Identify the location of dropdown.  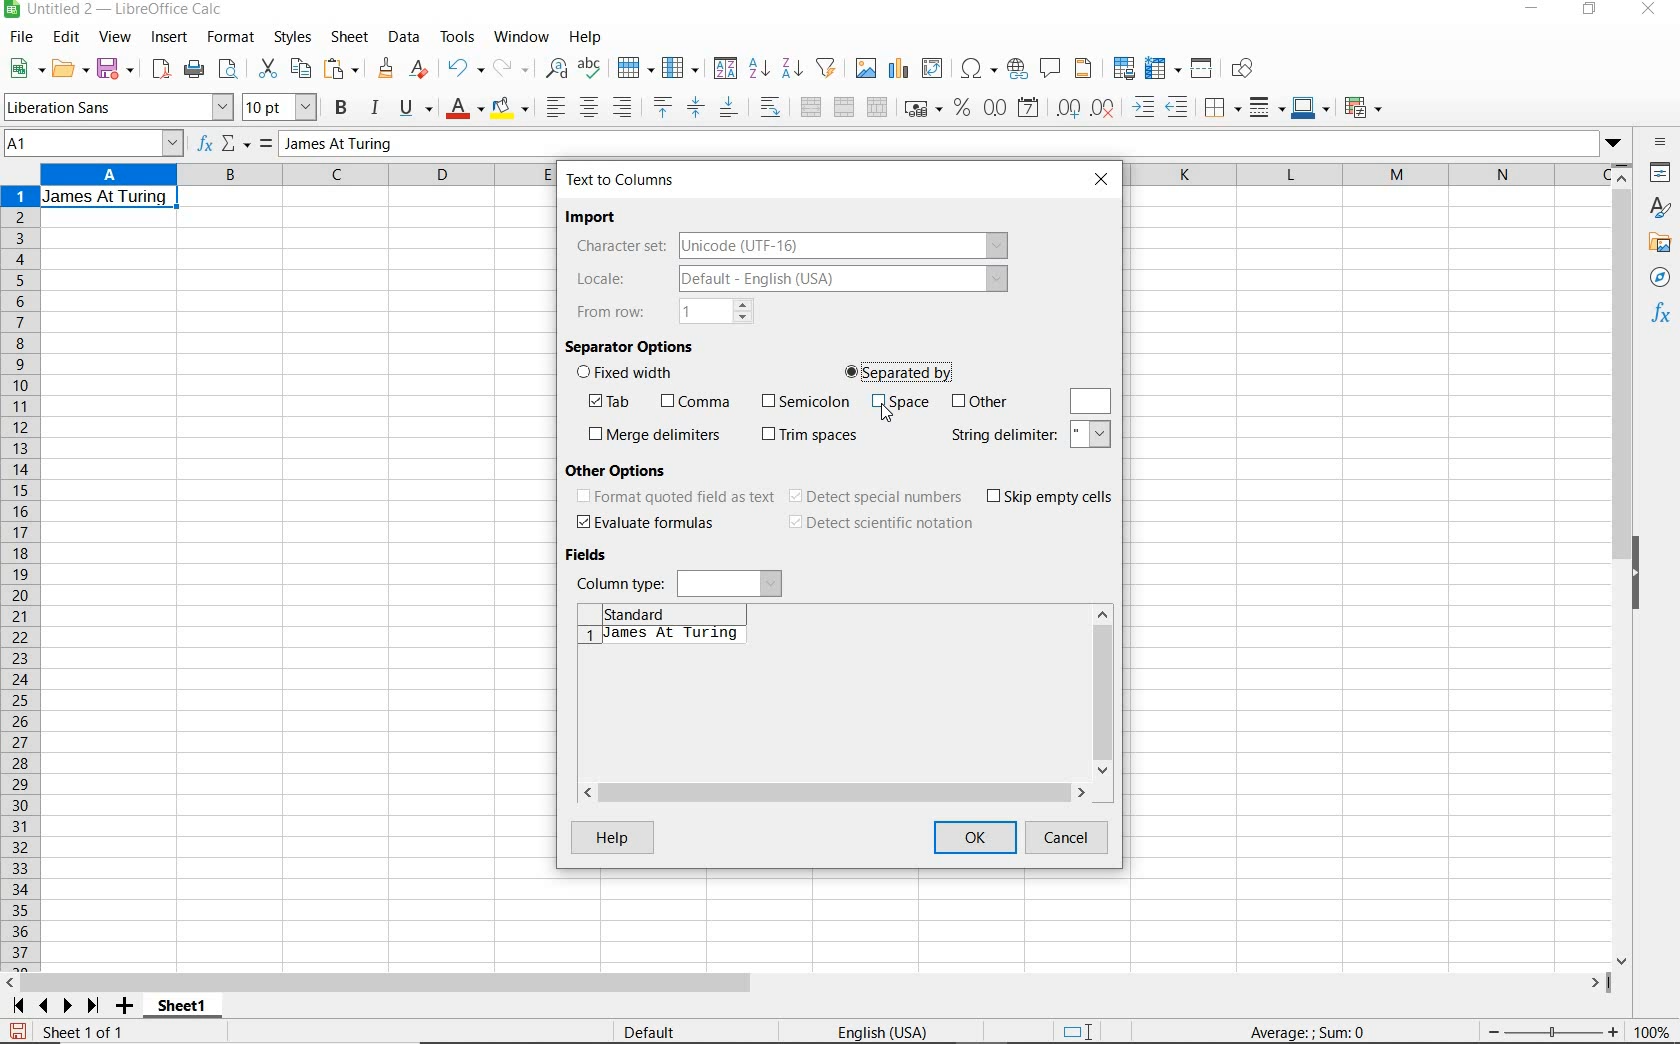
(1613, 145).